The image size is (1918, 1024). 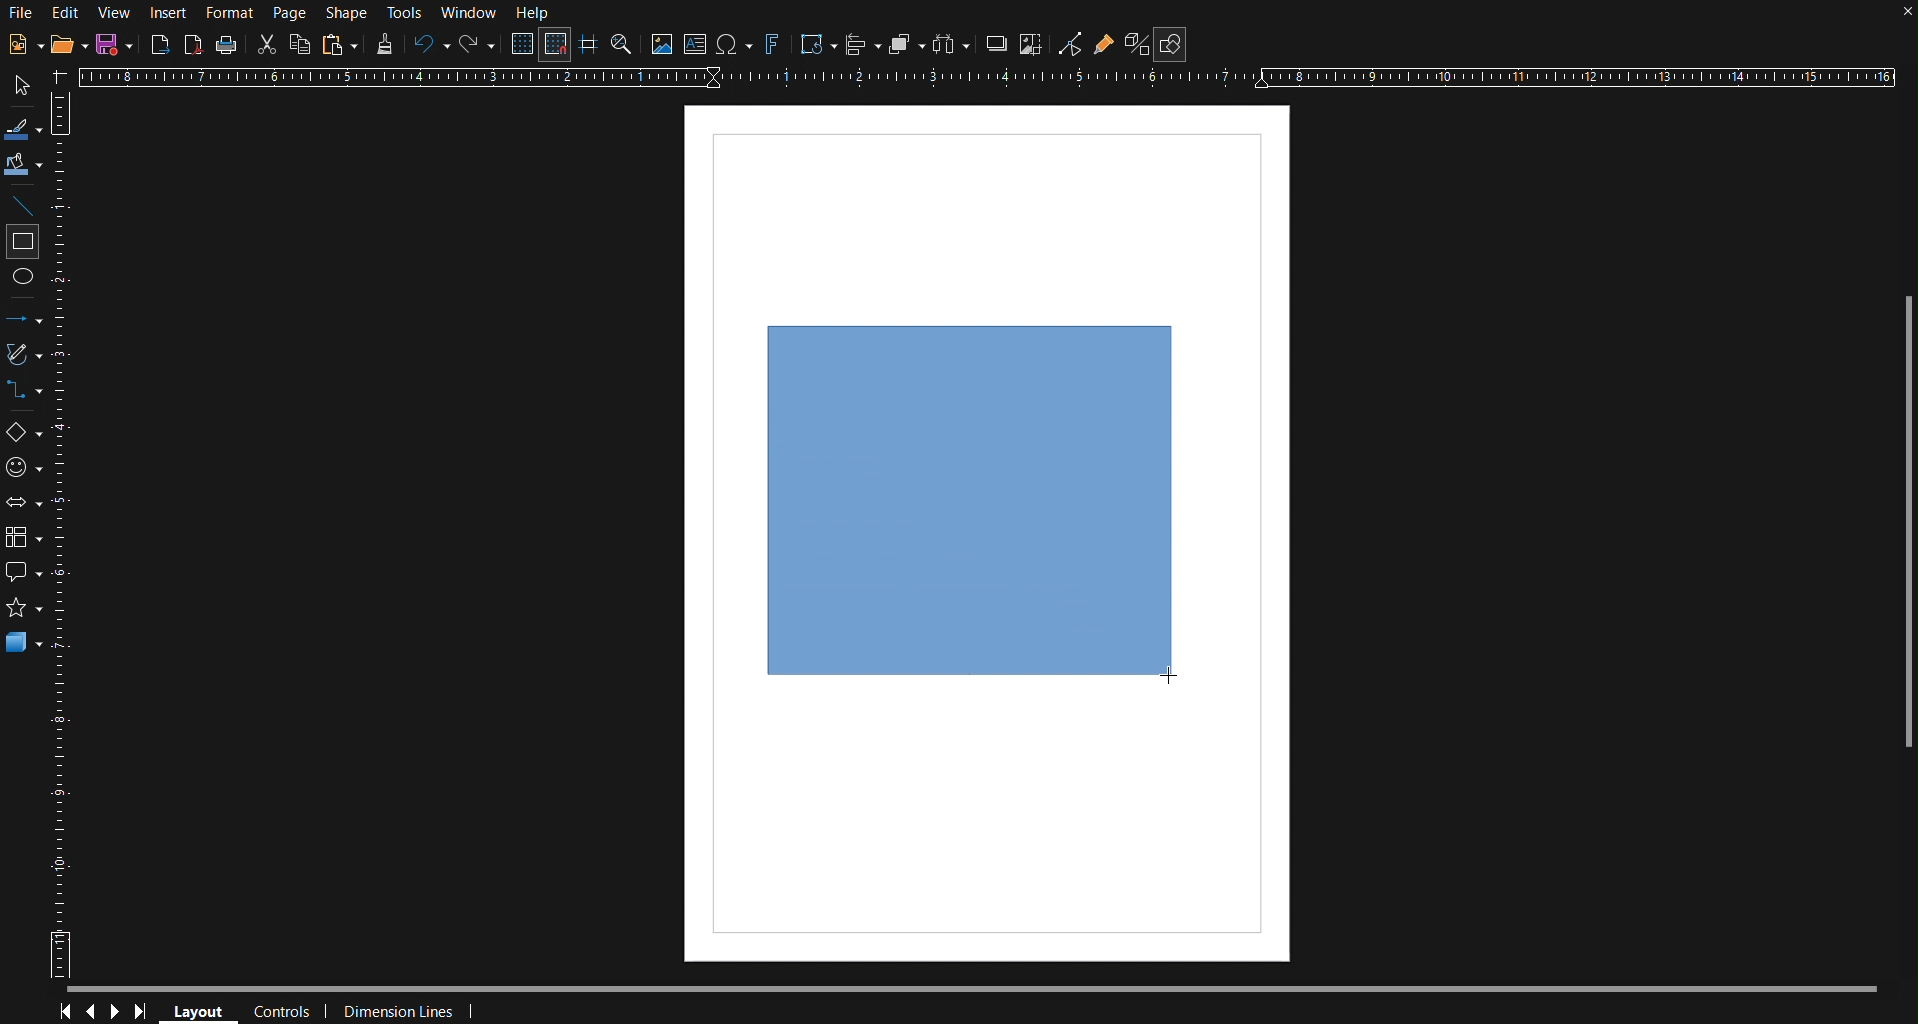 What do you see at coordinates (535, 13) in the screenshot?
I see `Help` at bounding box center [535, 13].